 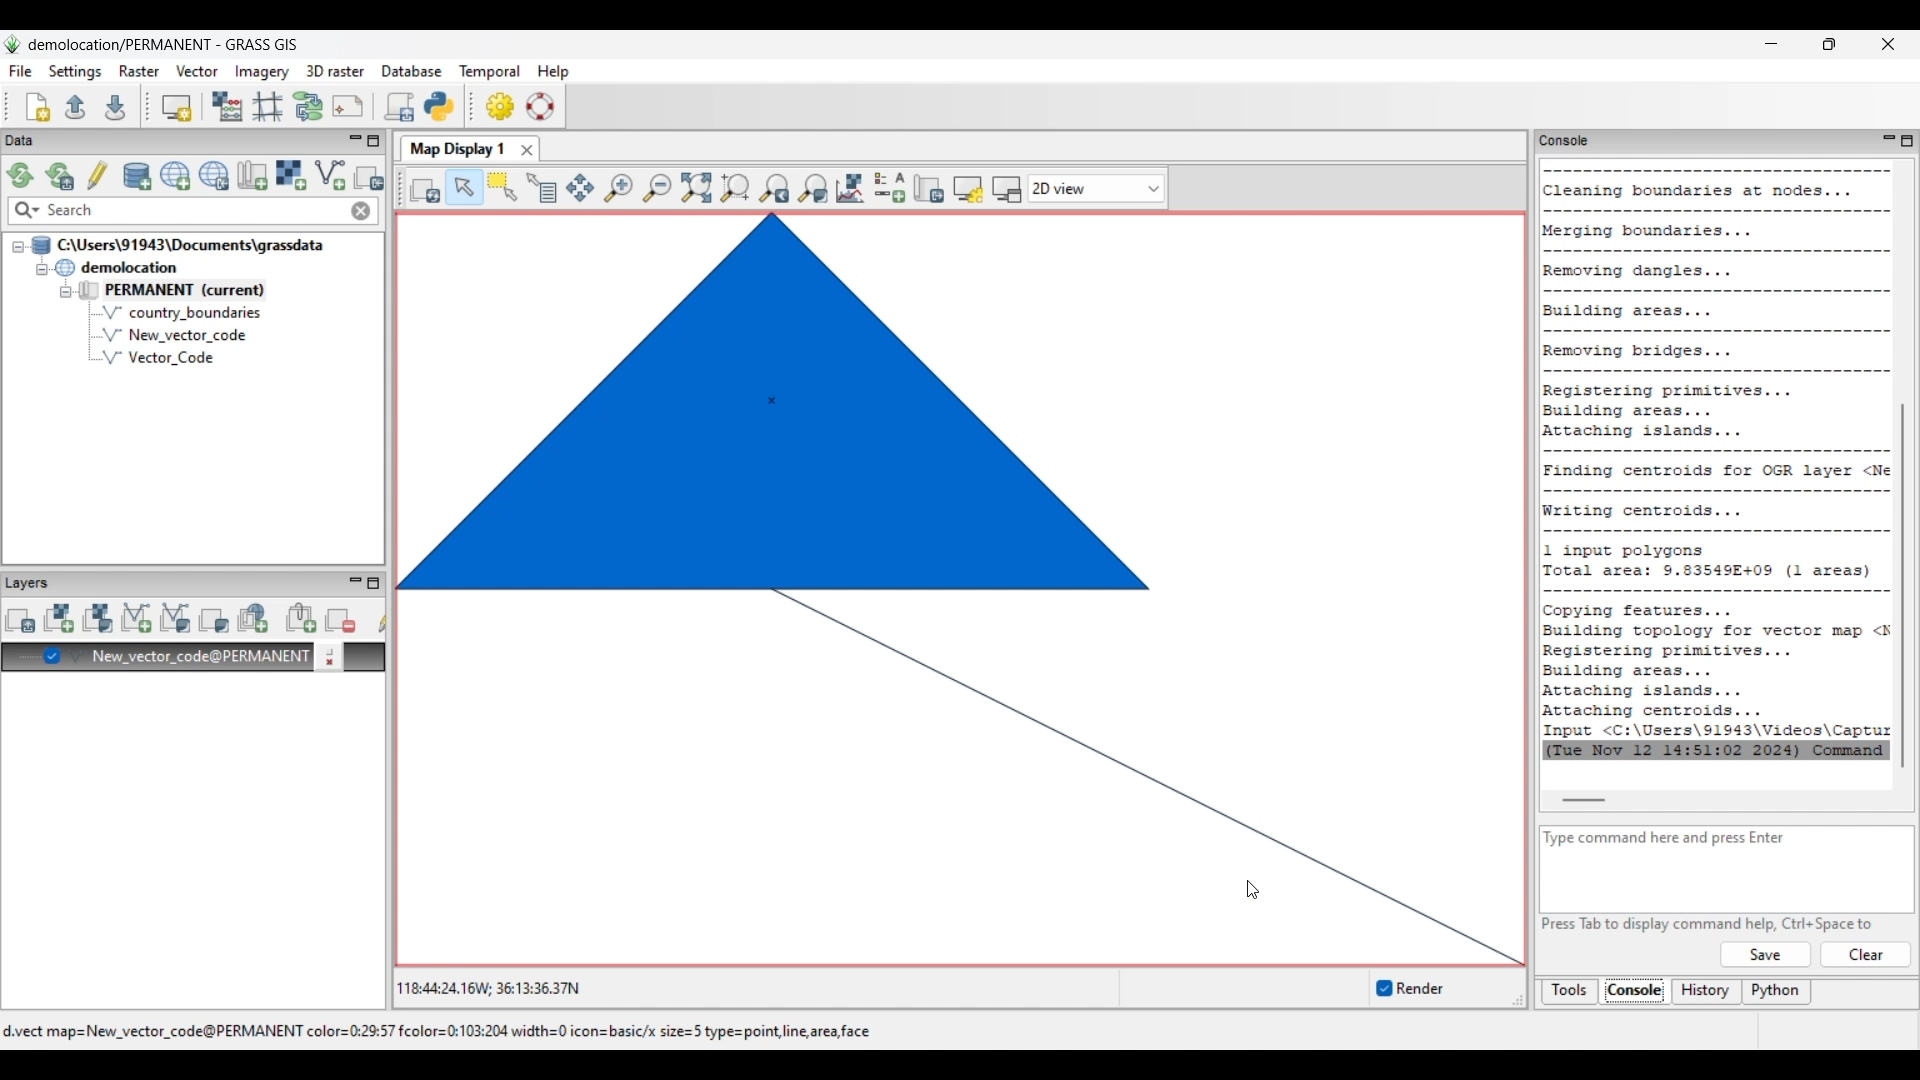 What do you see at coordinates (227, 106) in the screenshot?
I see `Raster map calculator` at bounding box center [227, 106].